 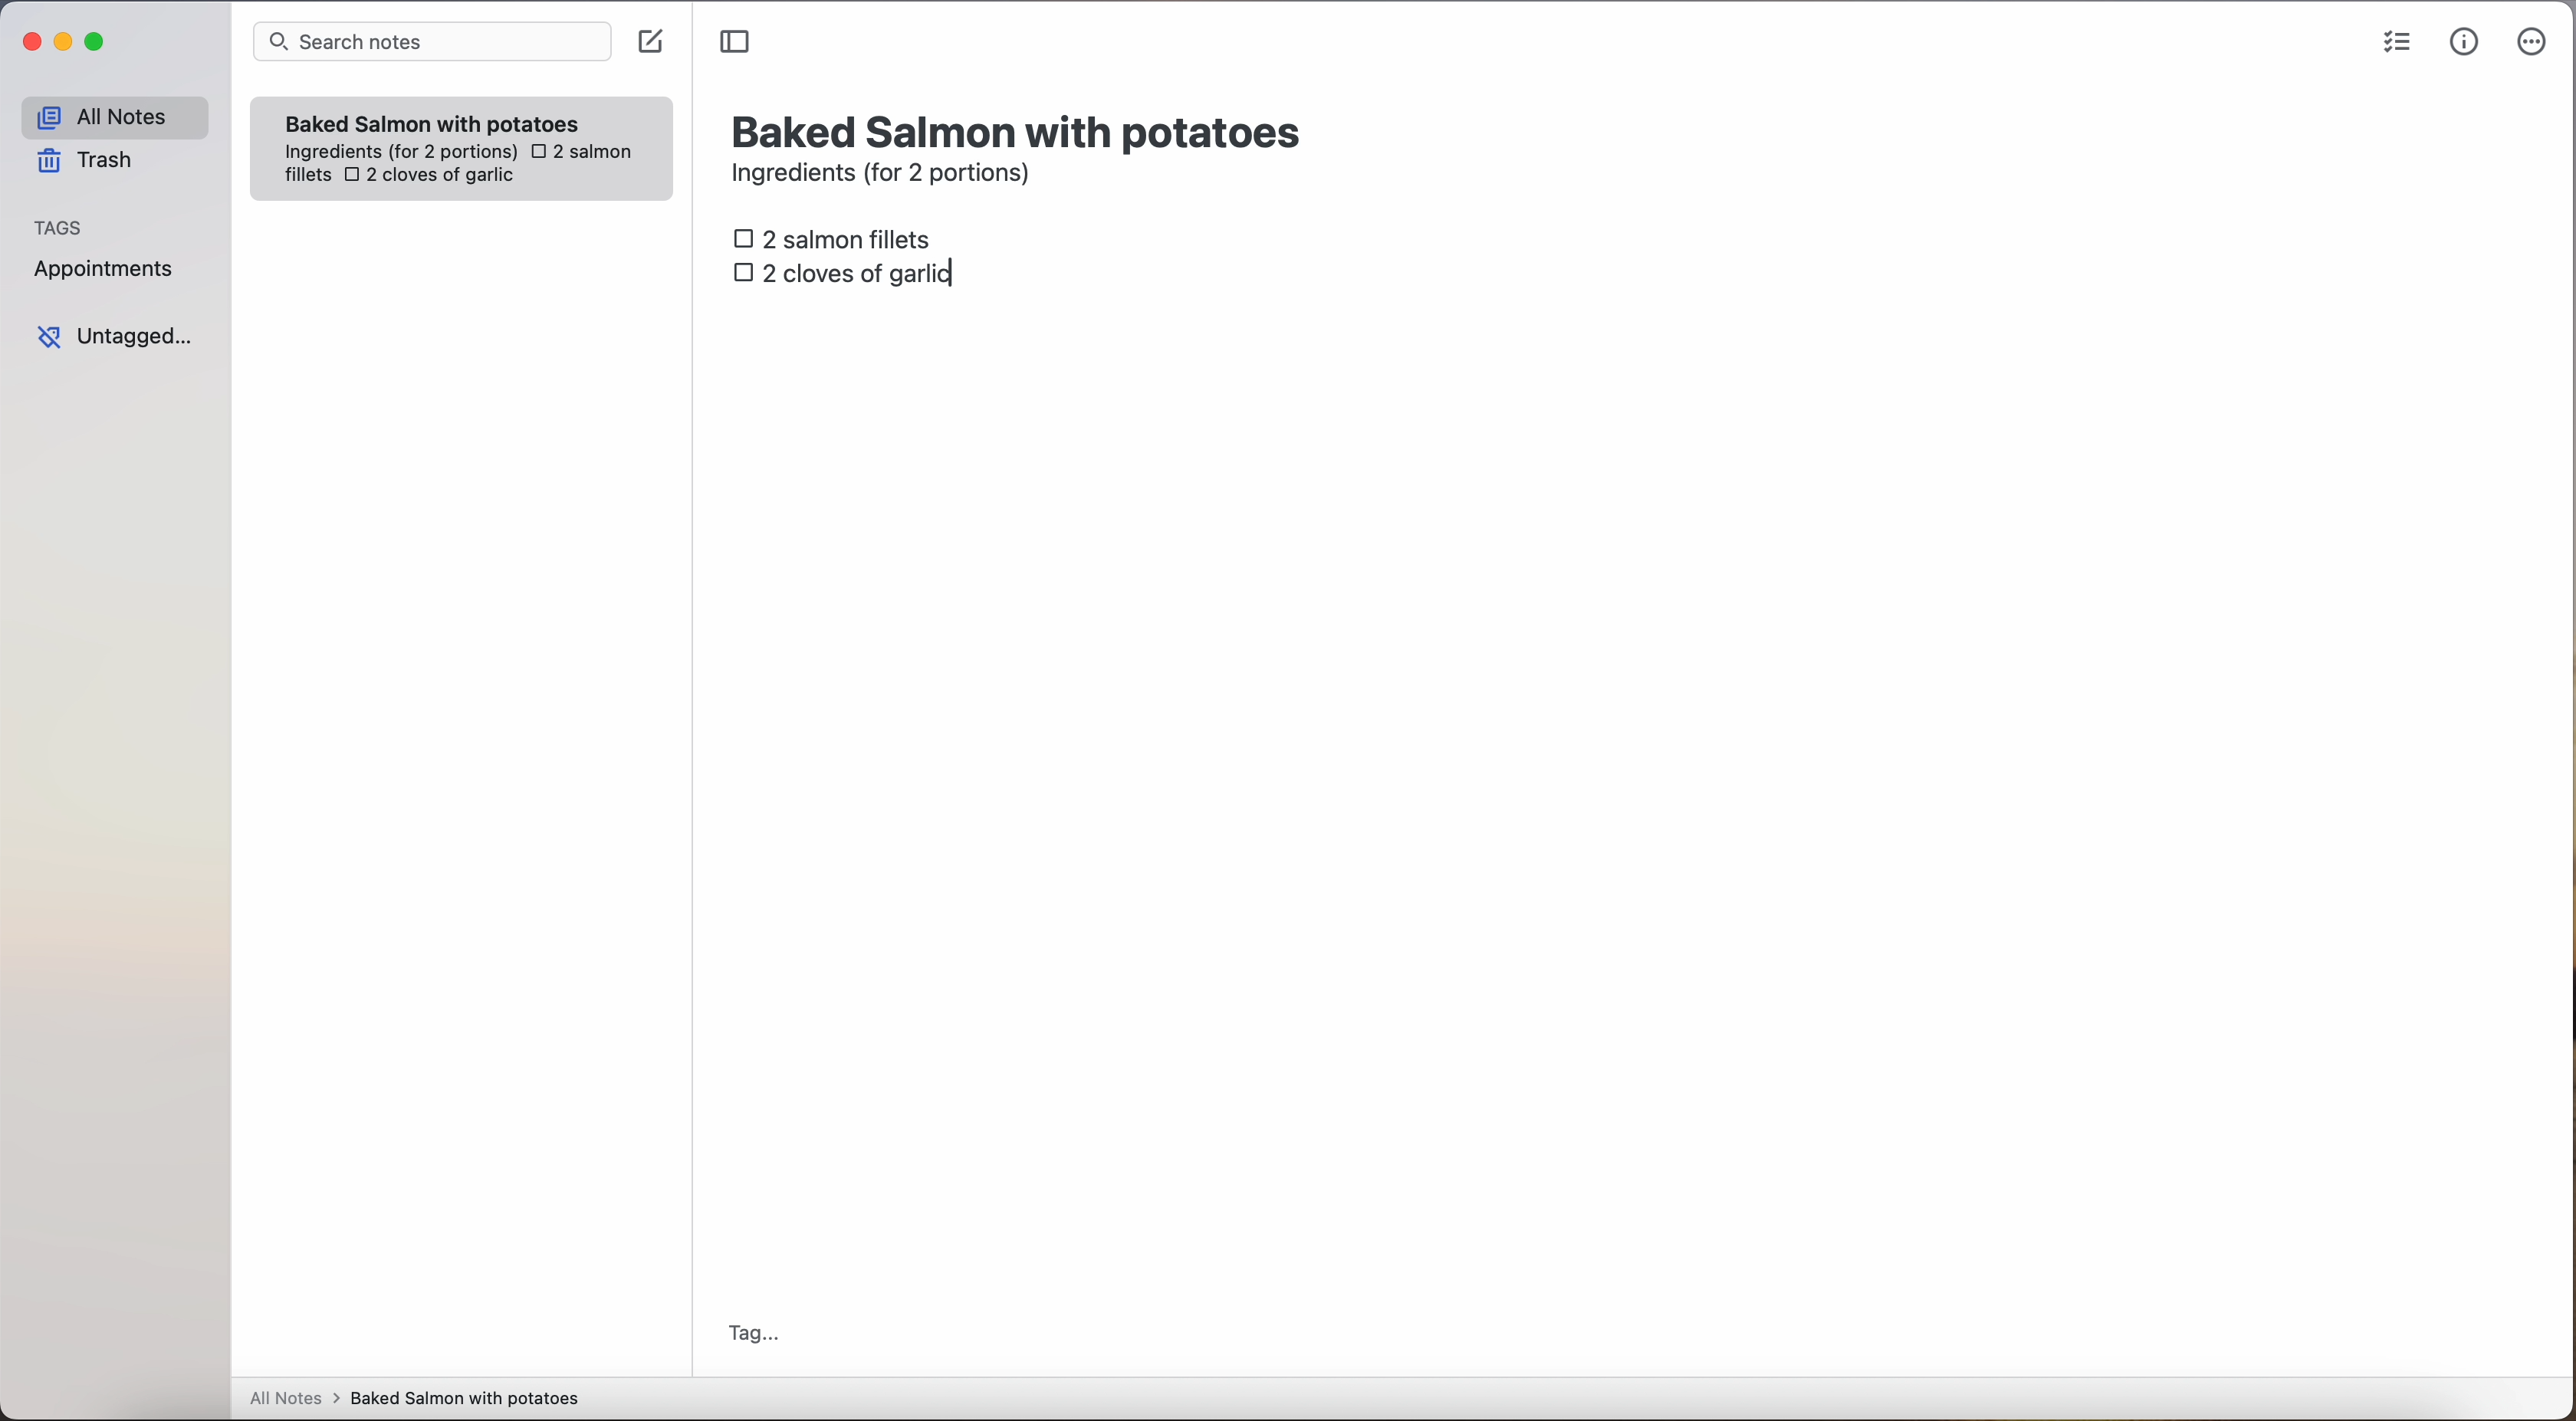 I want to click on tags, so click(x=59, y=225).